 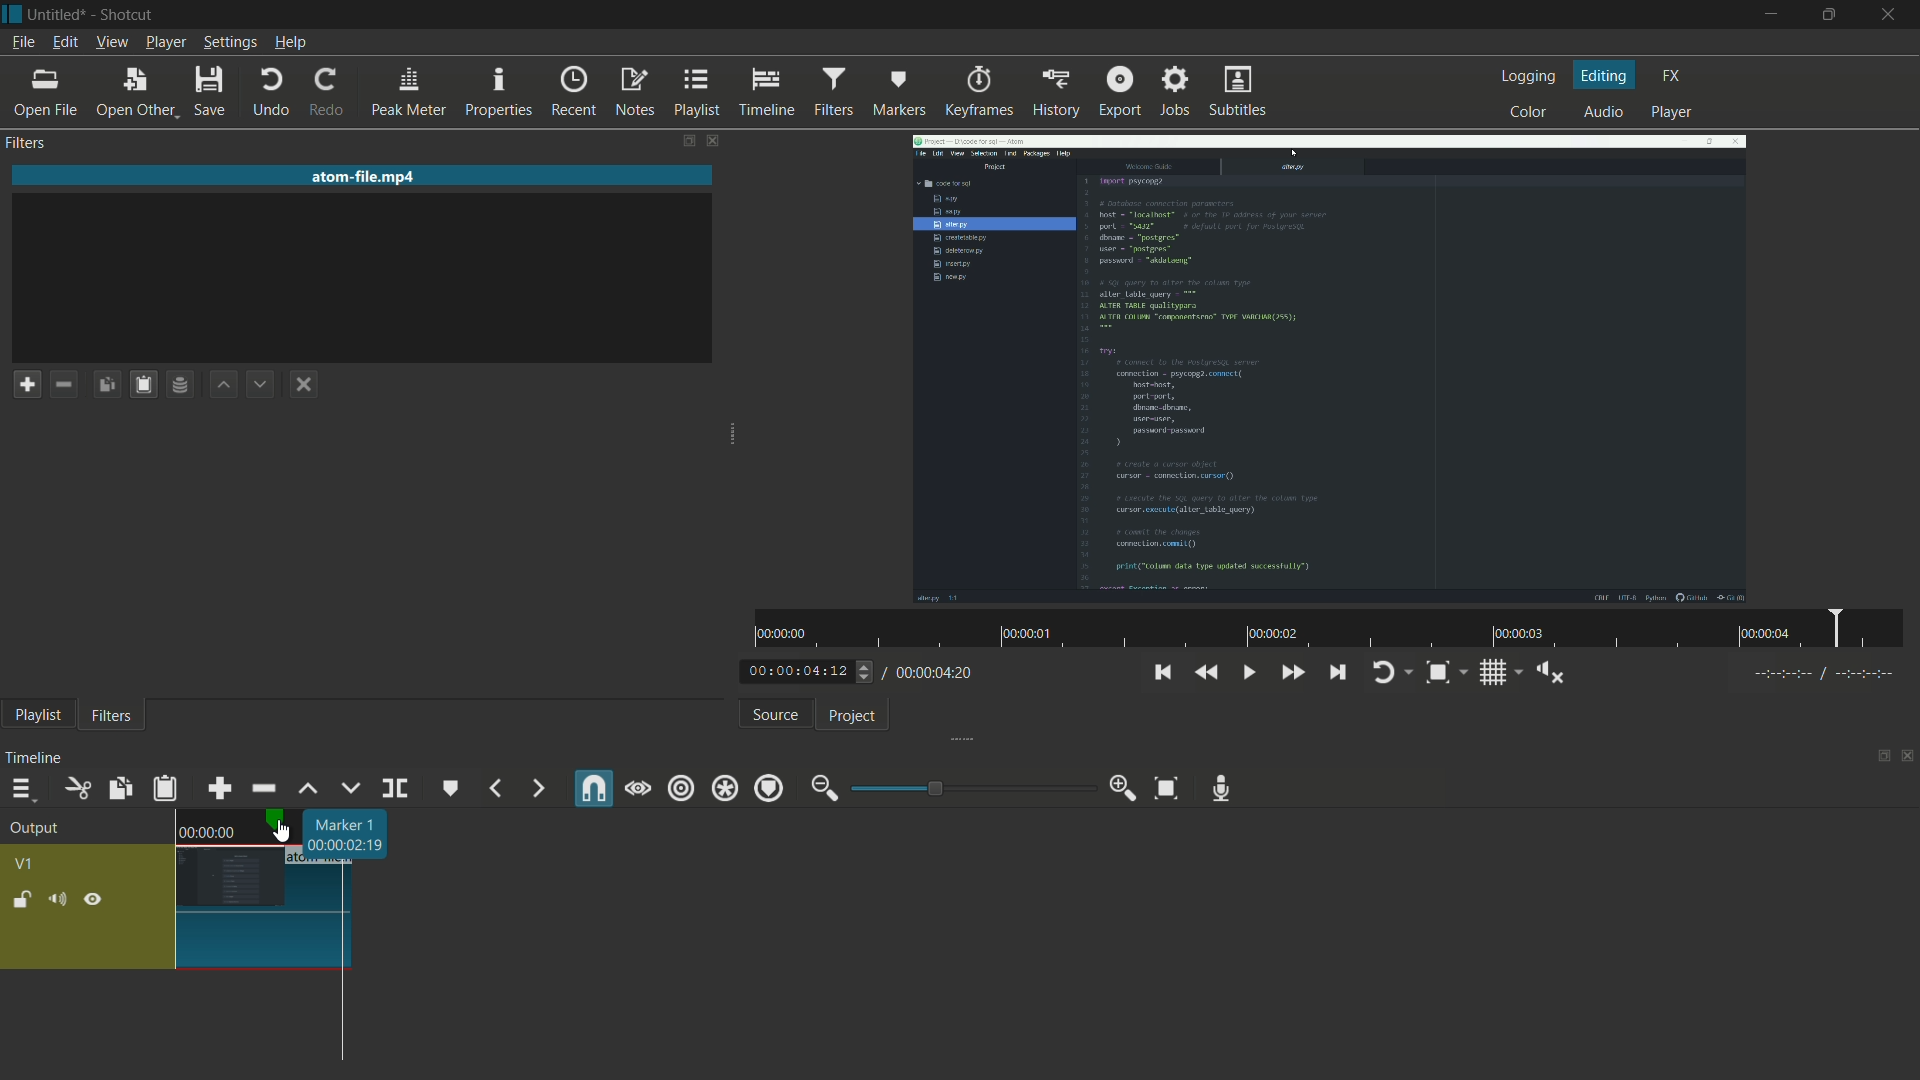 I want to click on imported file name, so click(x=365, y=177).